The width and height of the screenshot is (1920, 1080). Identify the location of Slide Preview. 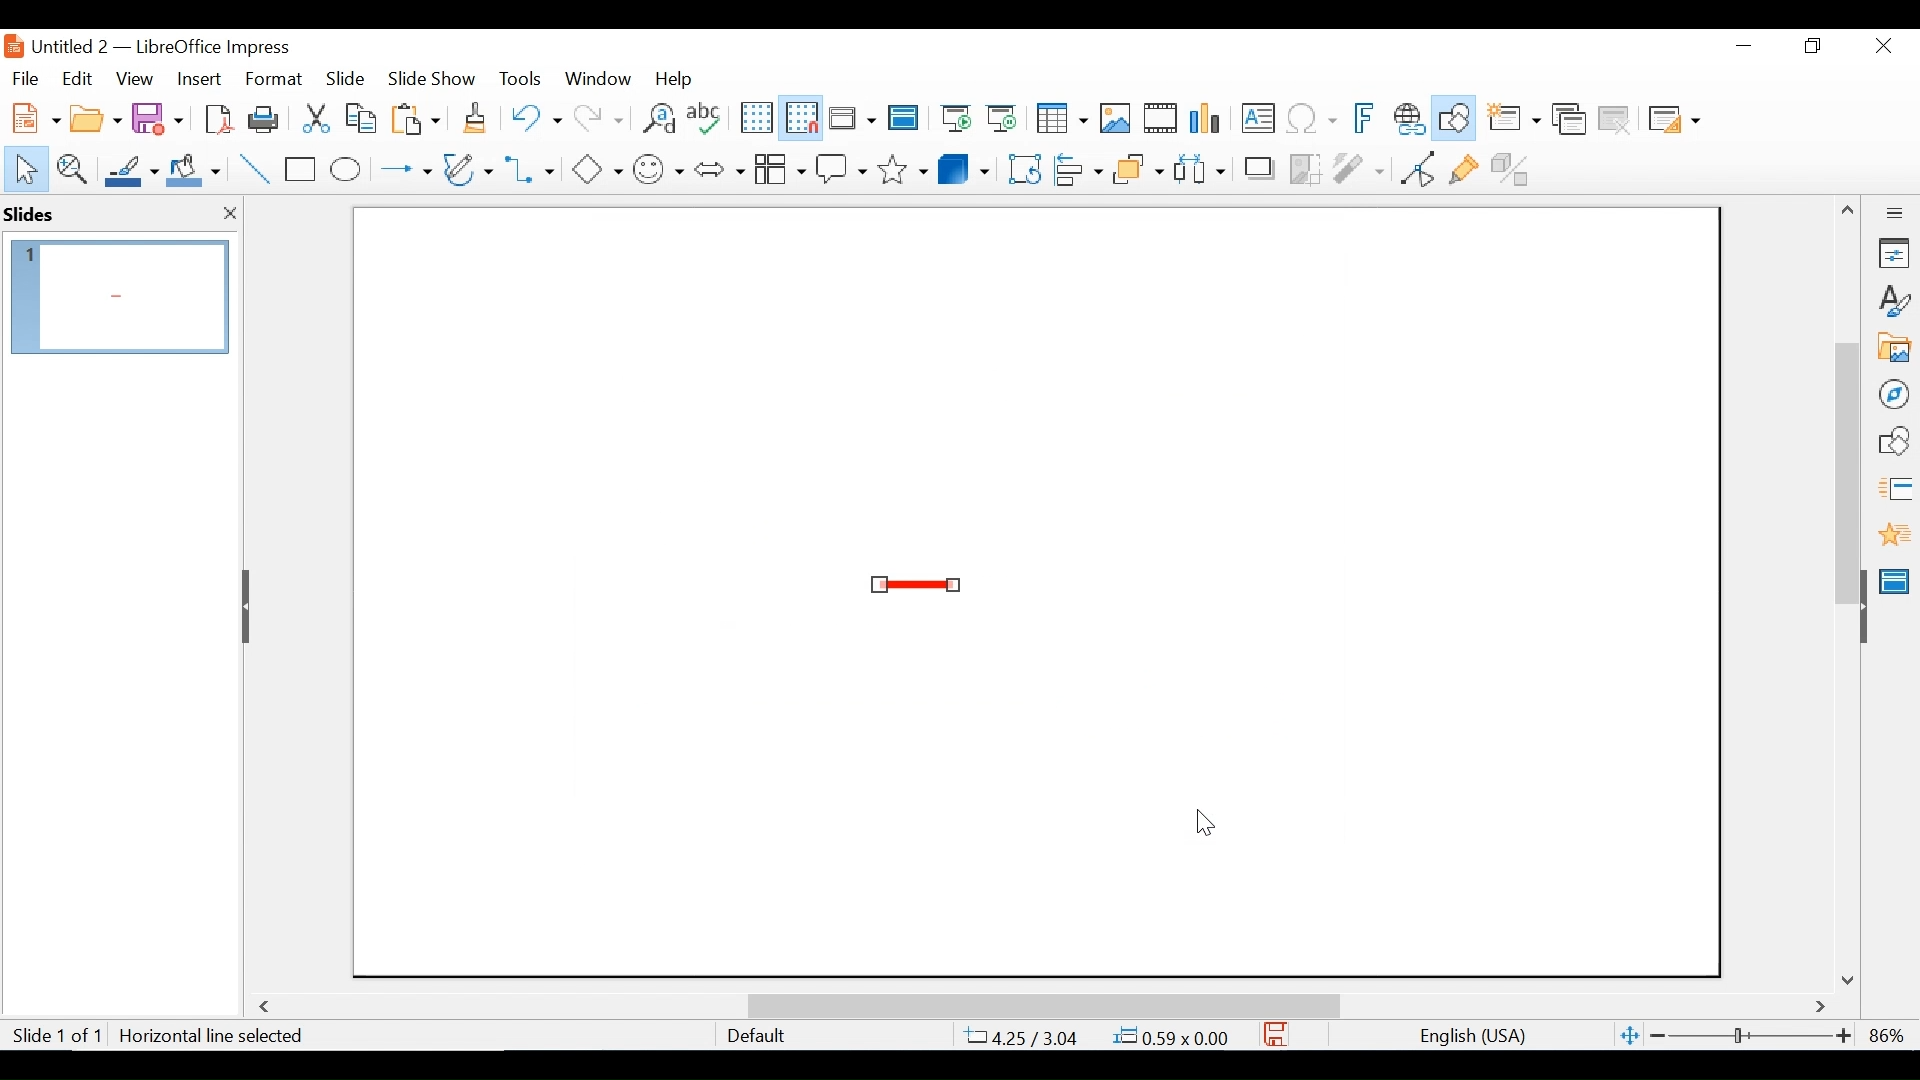
(117, 297).